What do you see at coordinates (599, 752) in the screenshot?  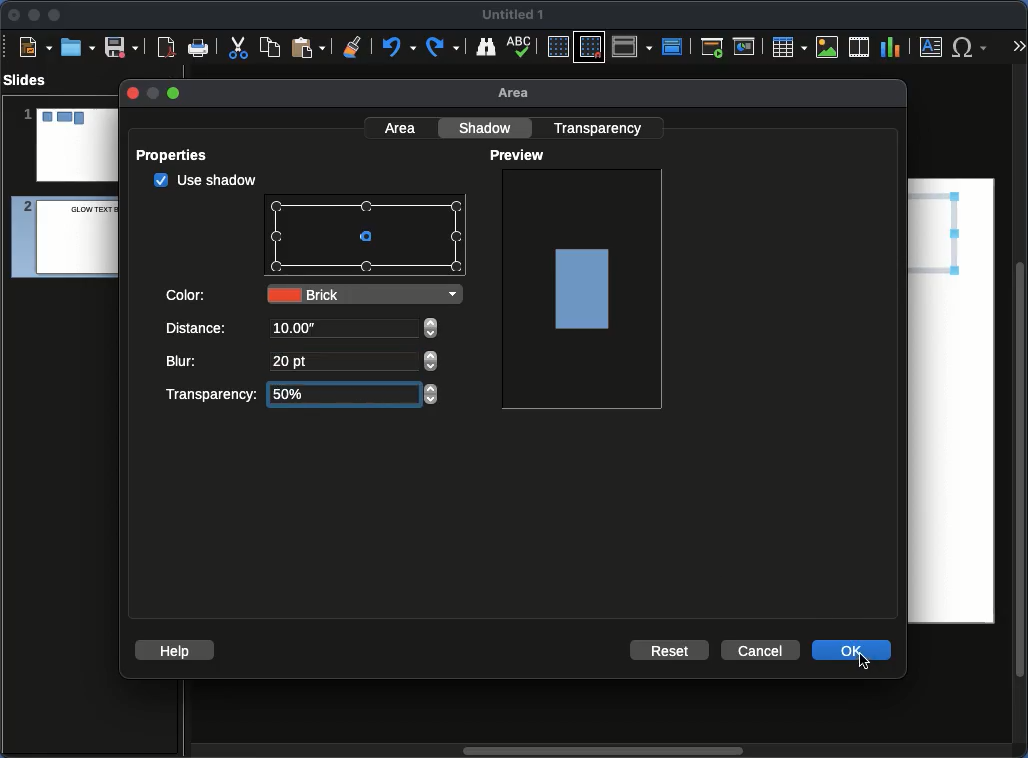 I see `Scroll` at bounding box center [599, 752].